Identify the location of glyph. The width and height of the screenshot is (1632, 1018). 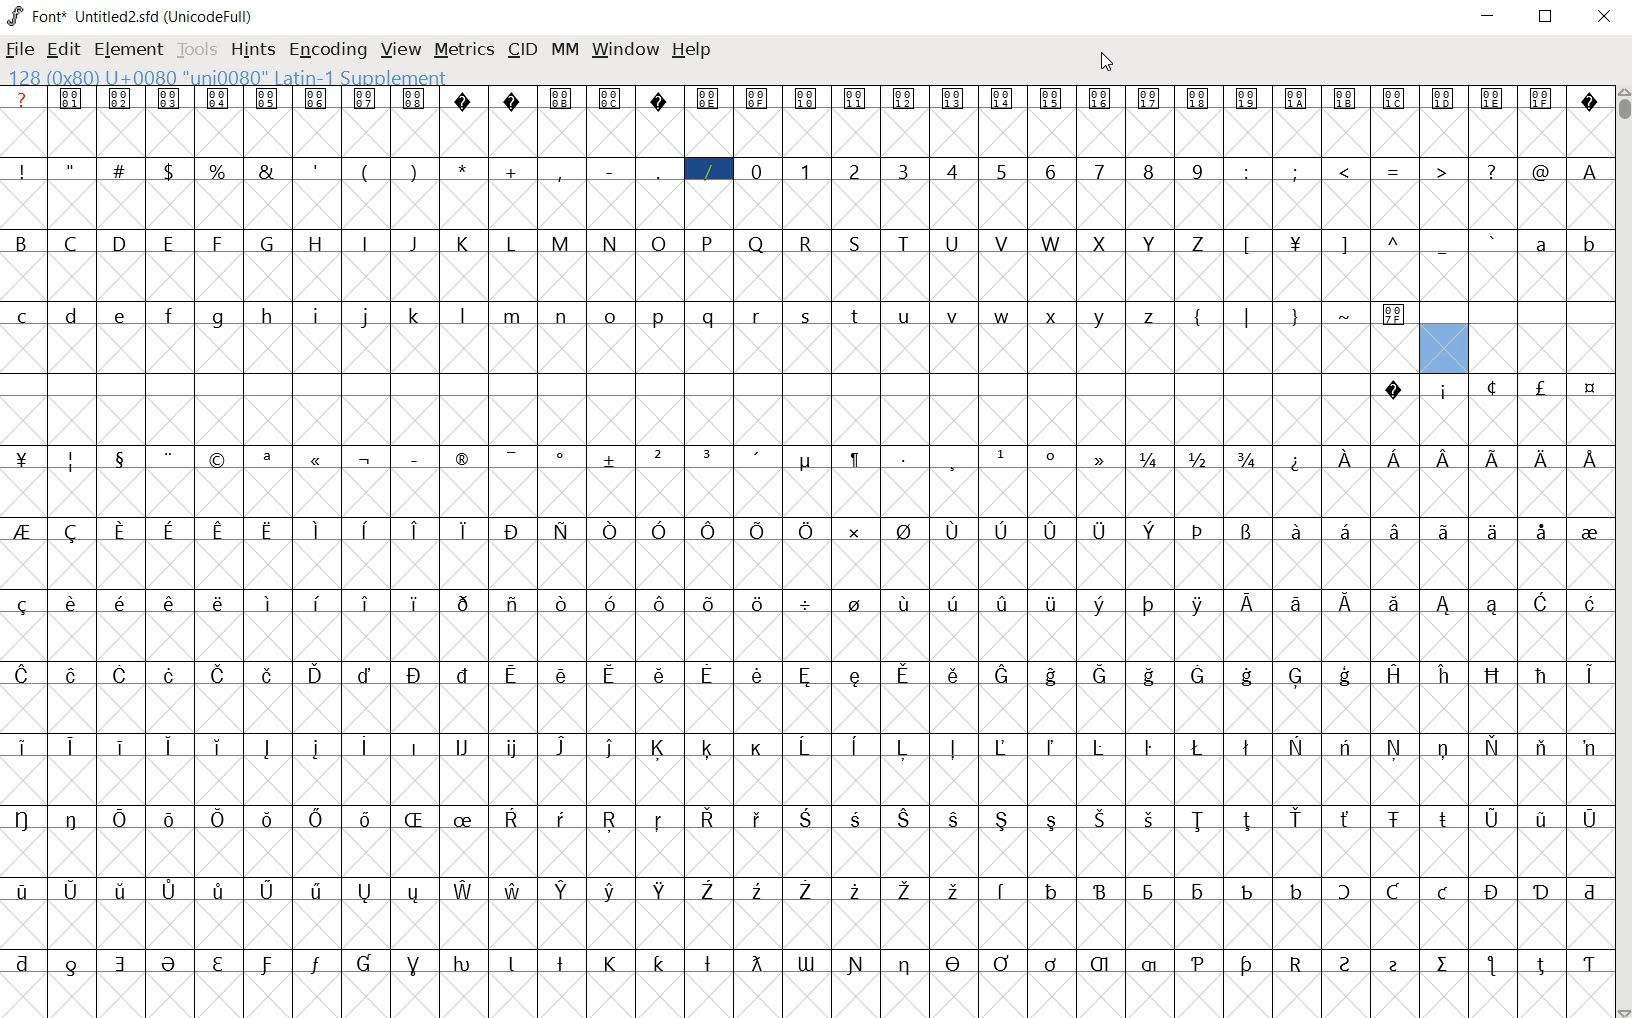
(904, 532).